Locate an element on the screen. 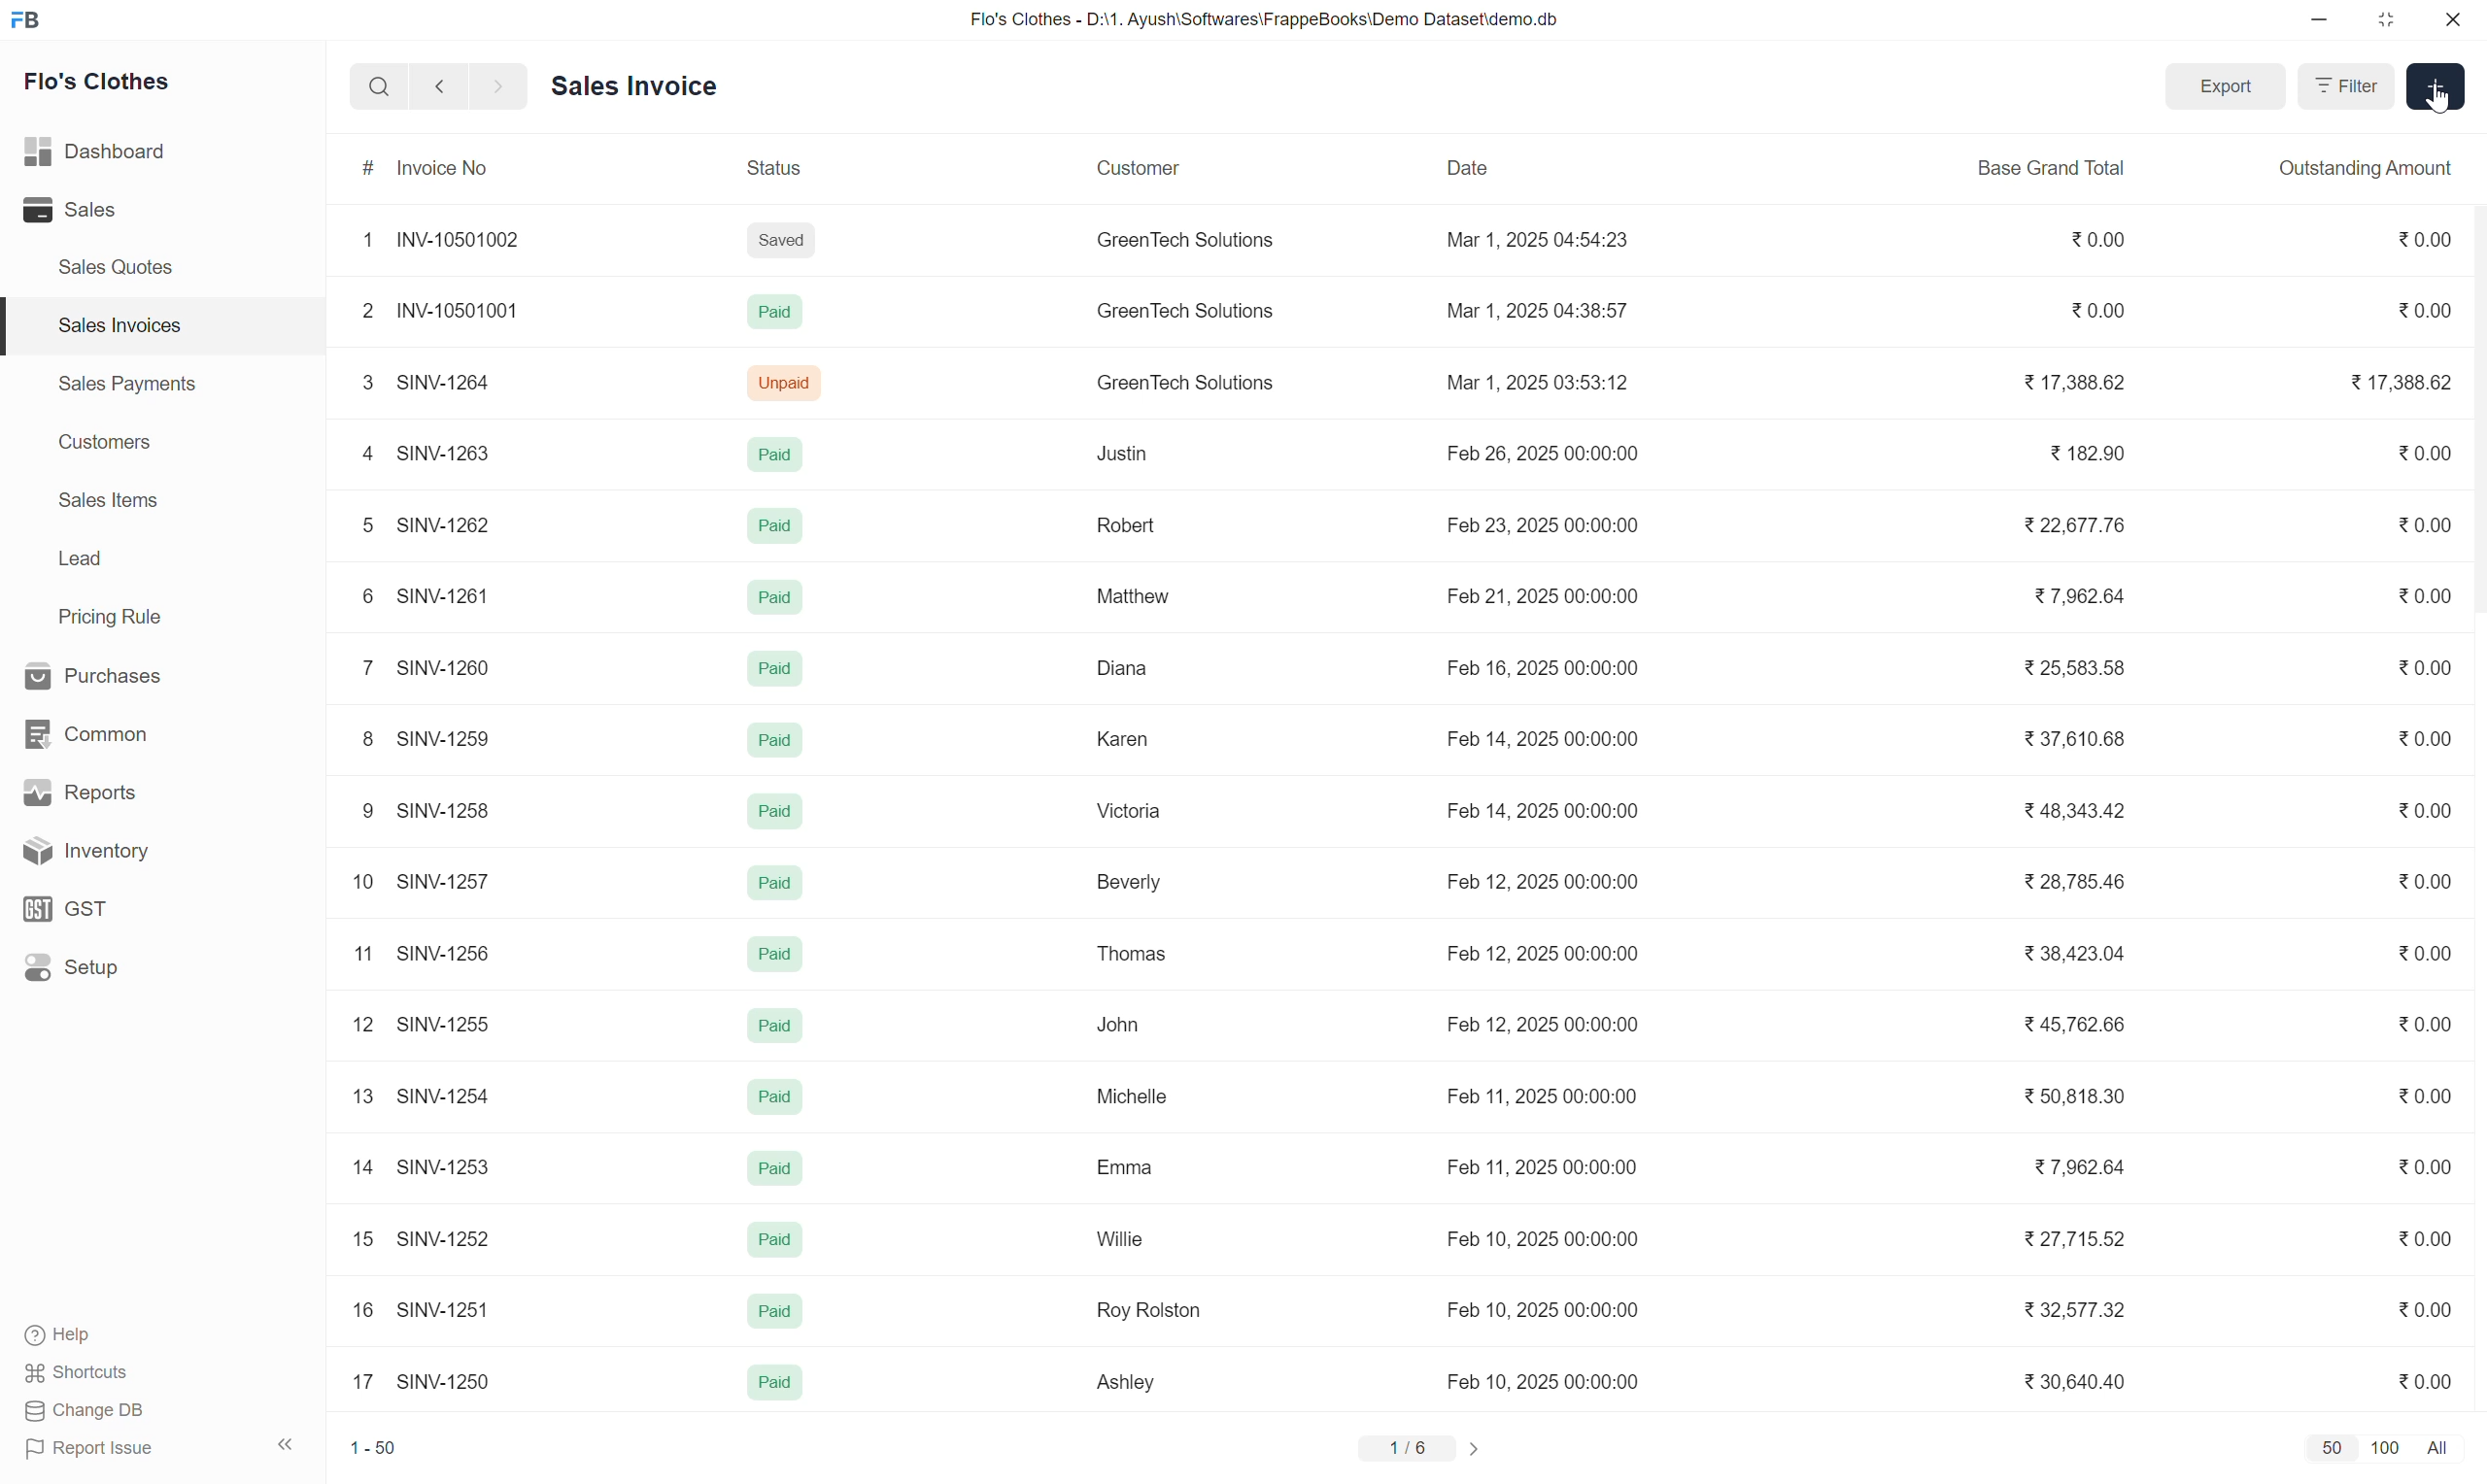  Emma is located at coordinates (1131, 1171).